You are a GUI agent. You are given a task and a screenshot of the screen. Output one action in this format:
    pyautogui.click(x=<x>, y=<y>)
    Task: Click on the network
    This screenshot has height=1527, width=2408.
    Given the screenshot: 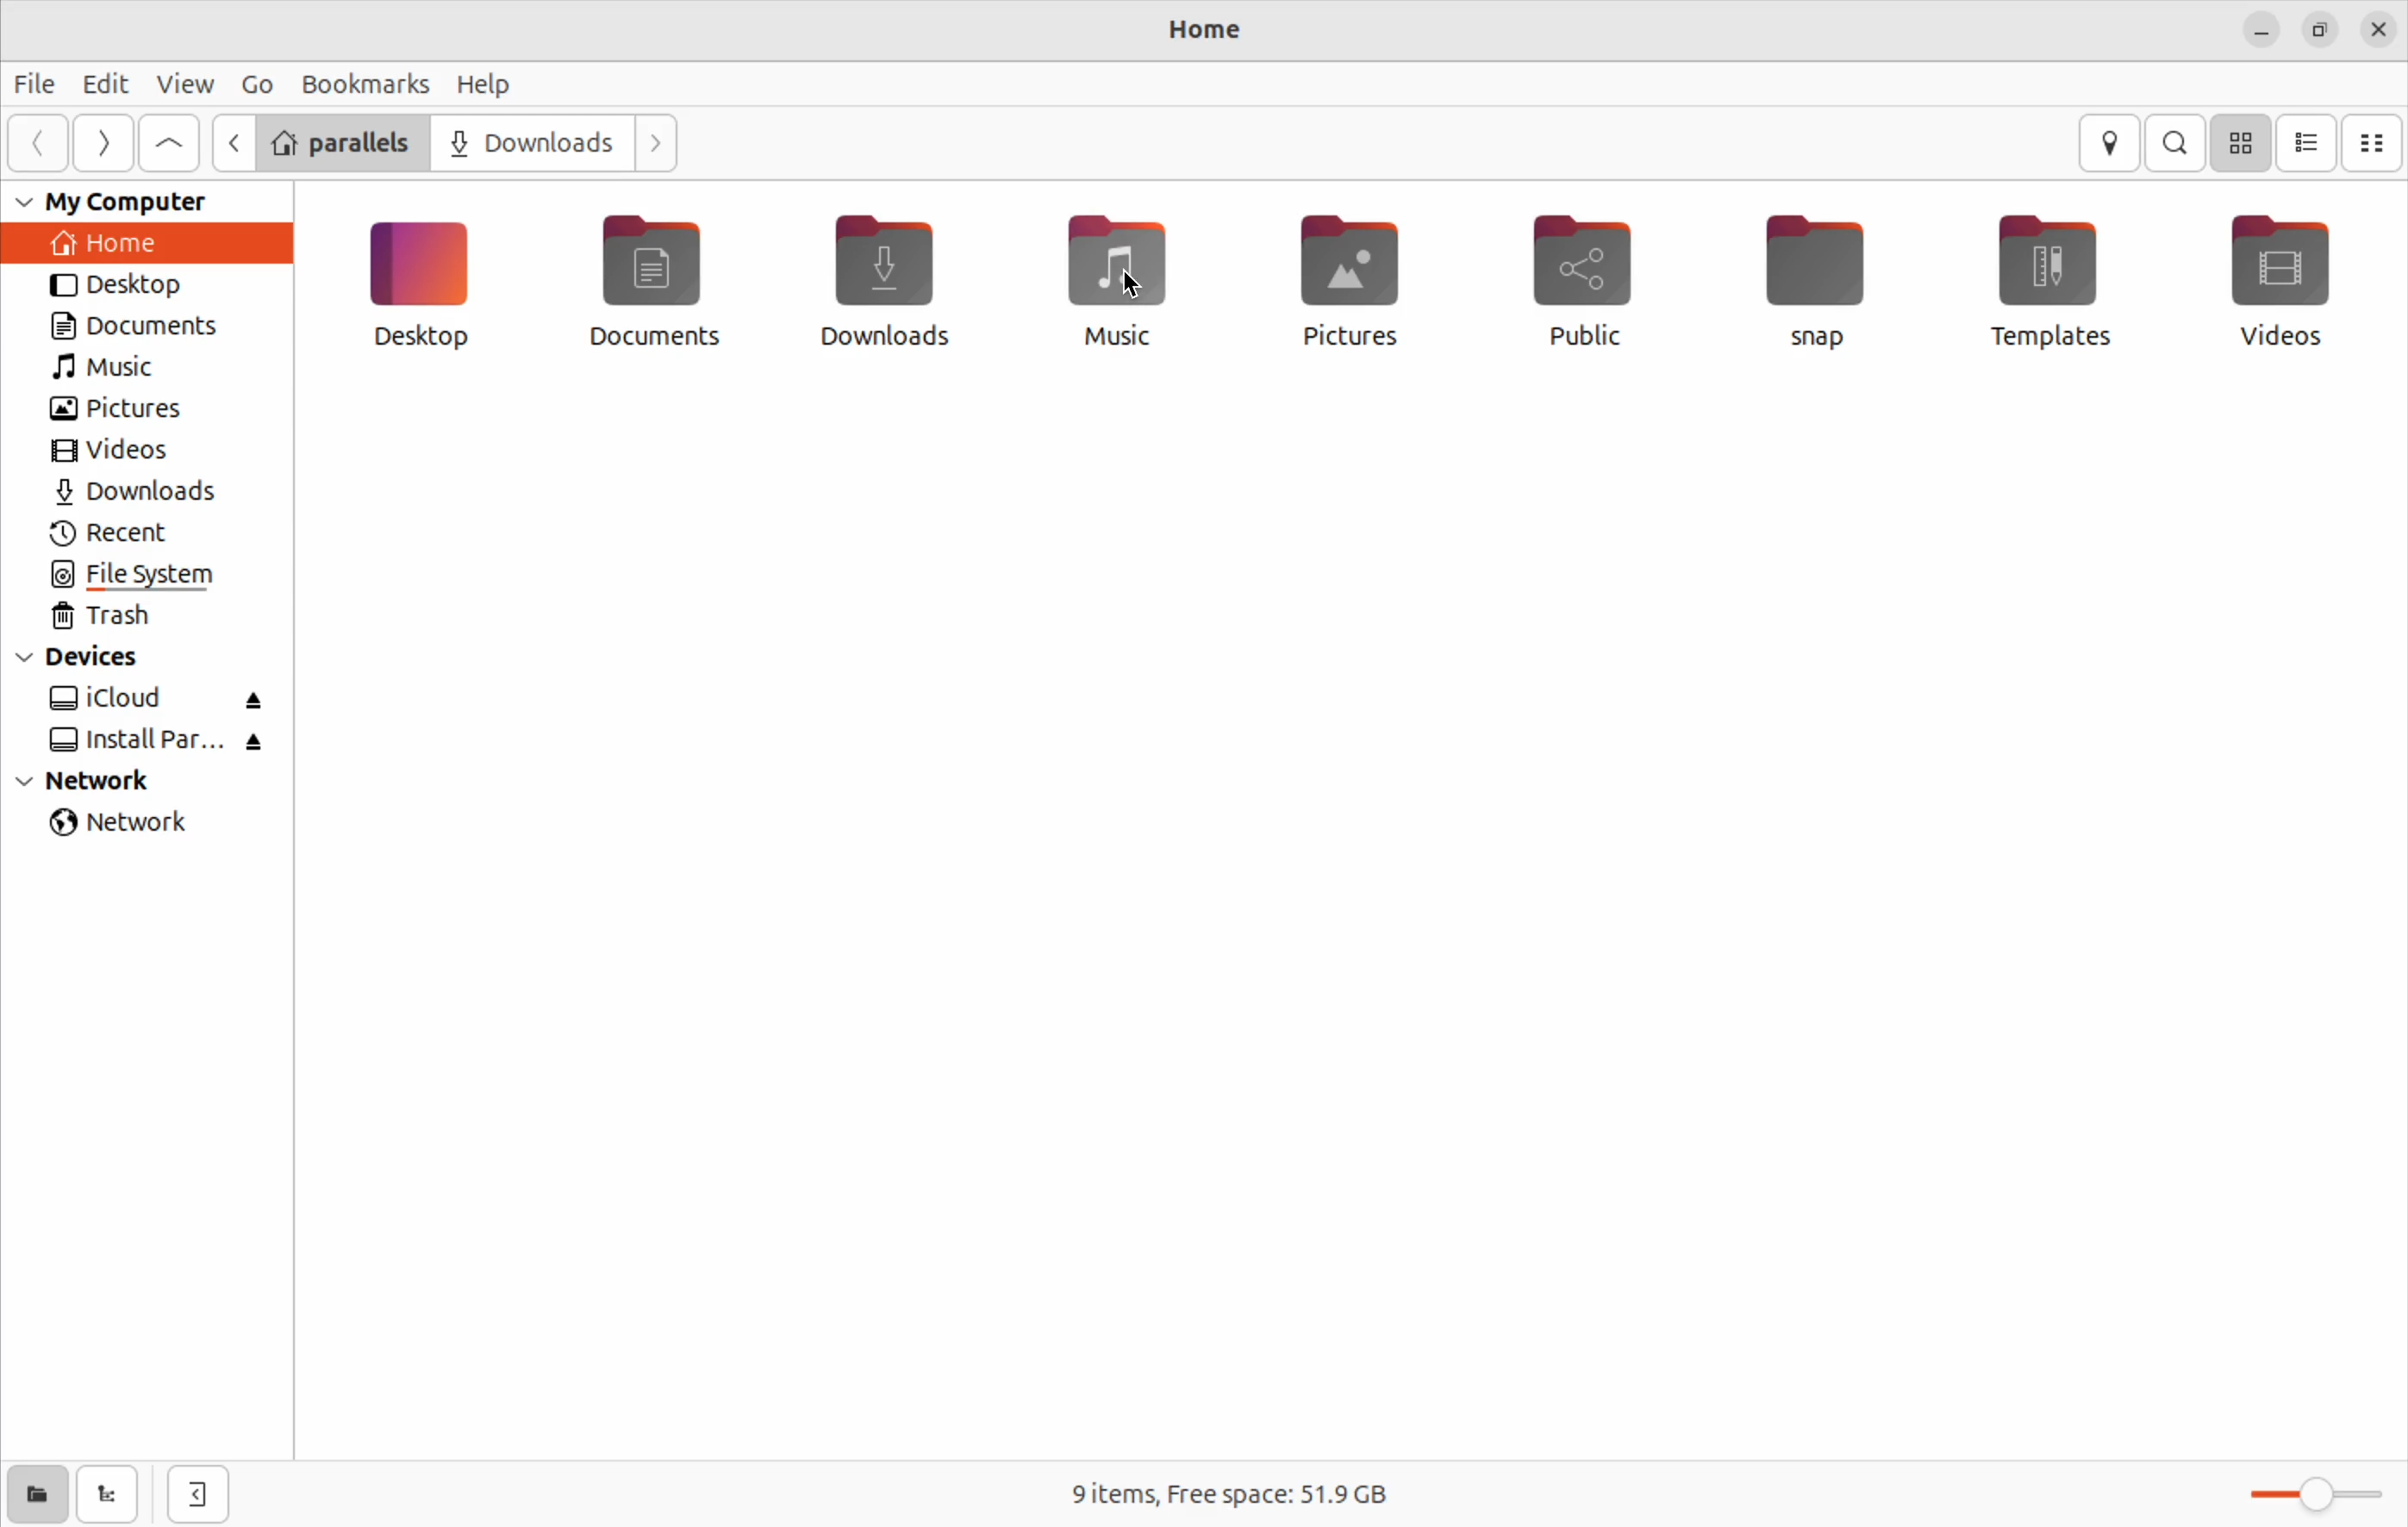 What is the action you would take?
    pyautogui.click(x=131, y=827)
    